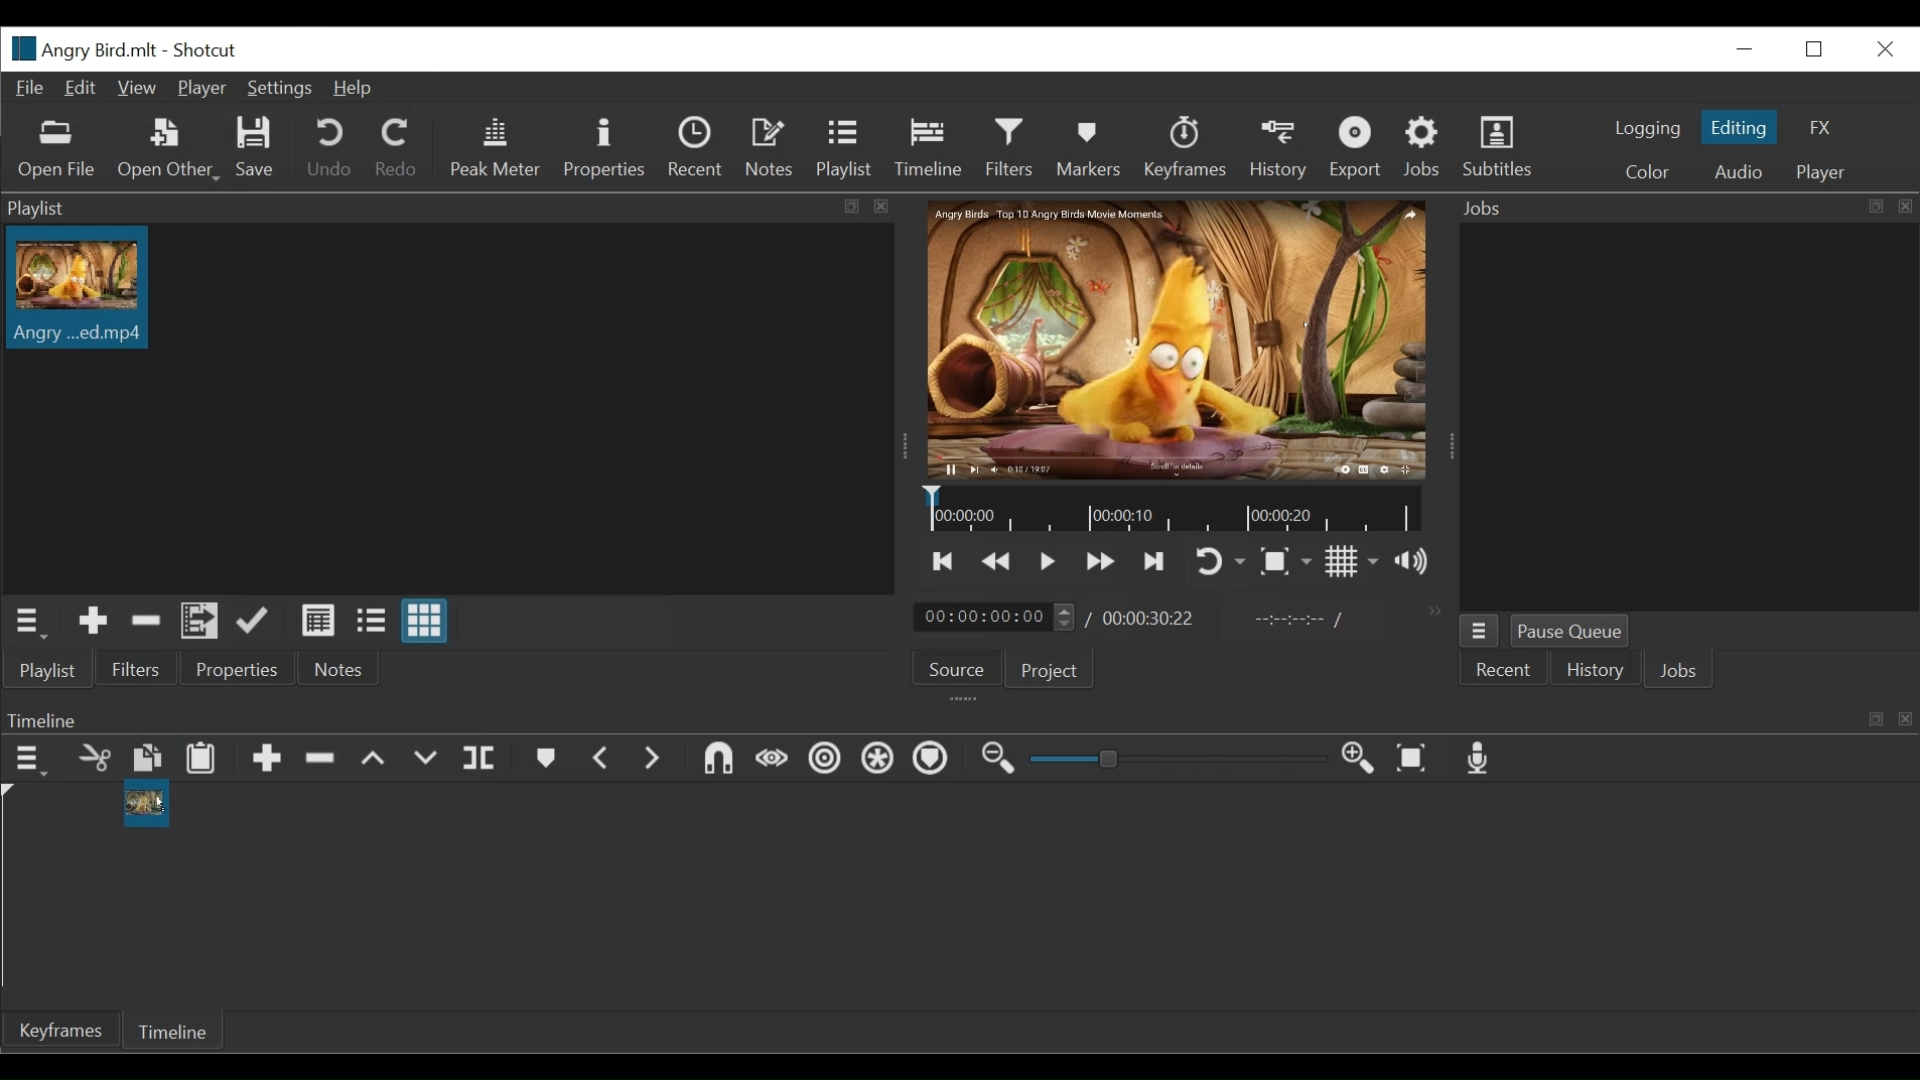  I want to click on Redo, so click(394, 147).